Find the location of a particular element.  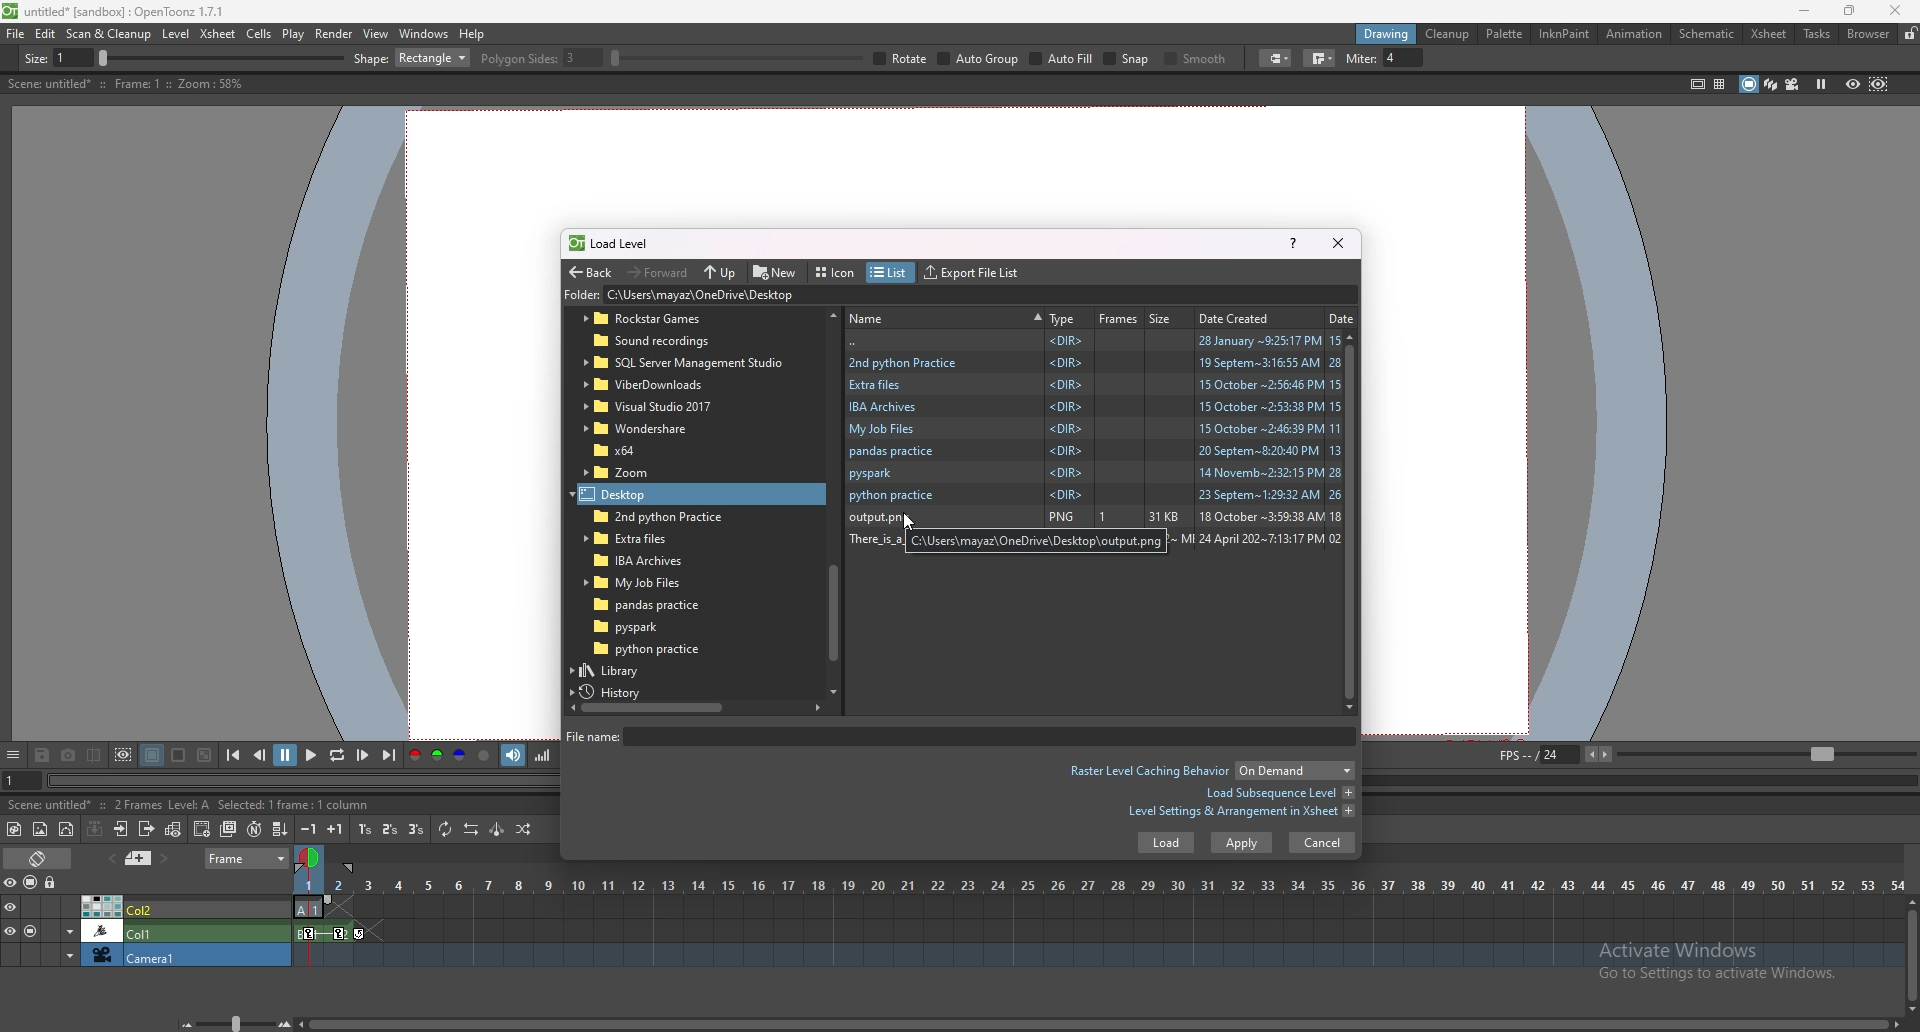

duplicate drawing is located at coordinates (230, 829).